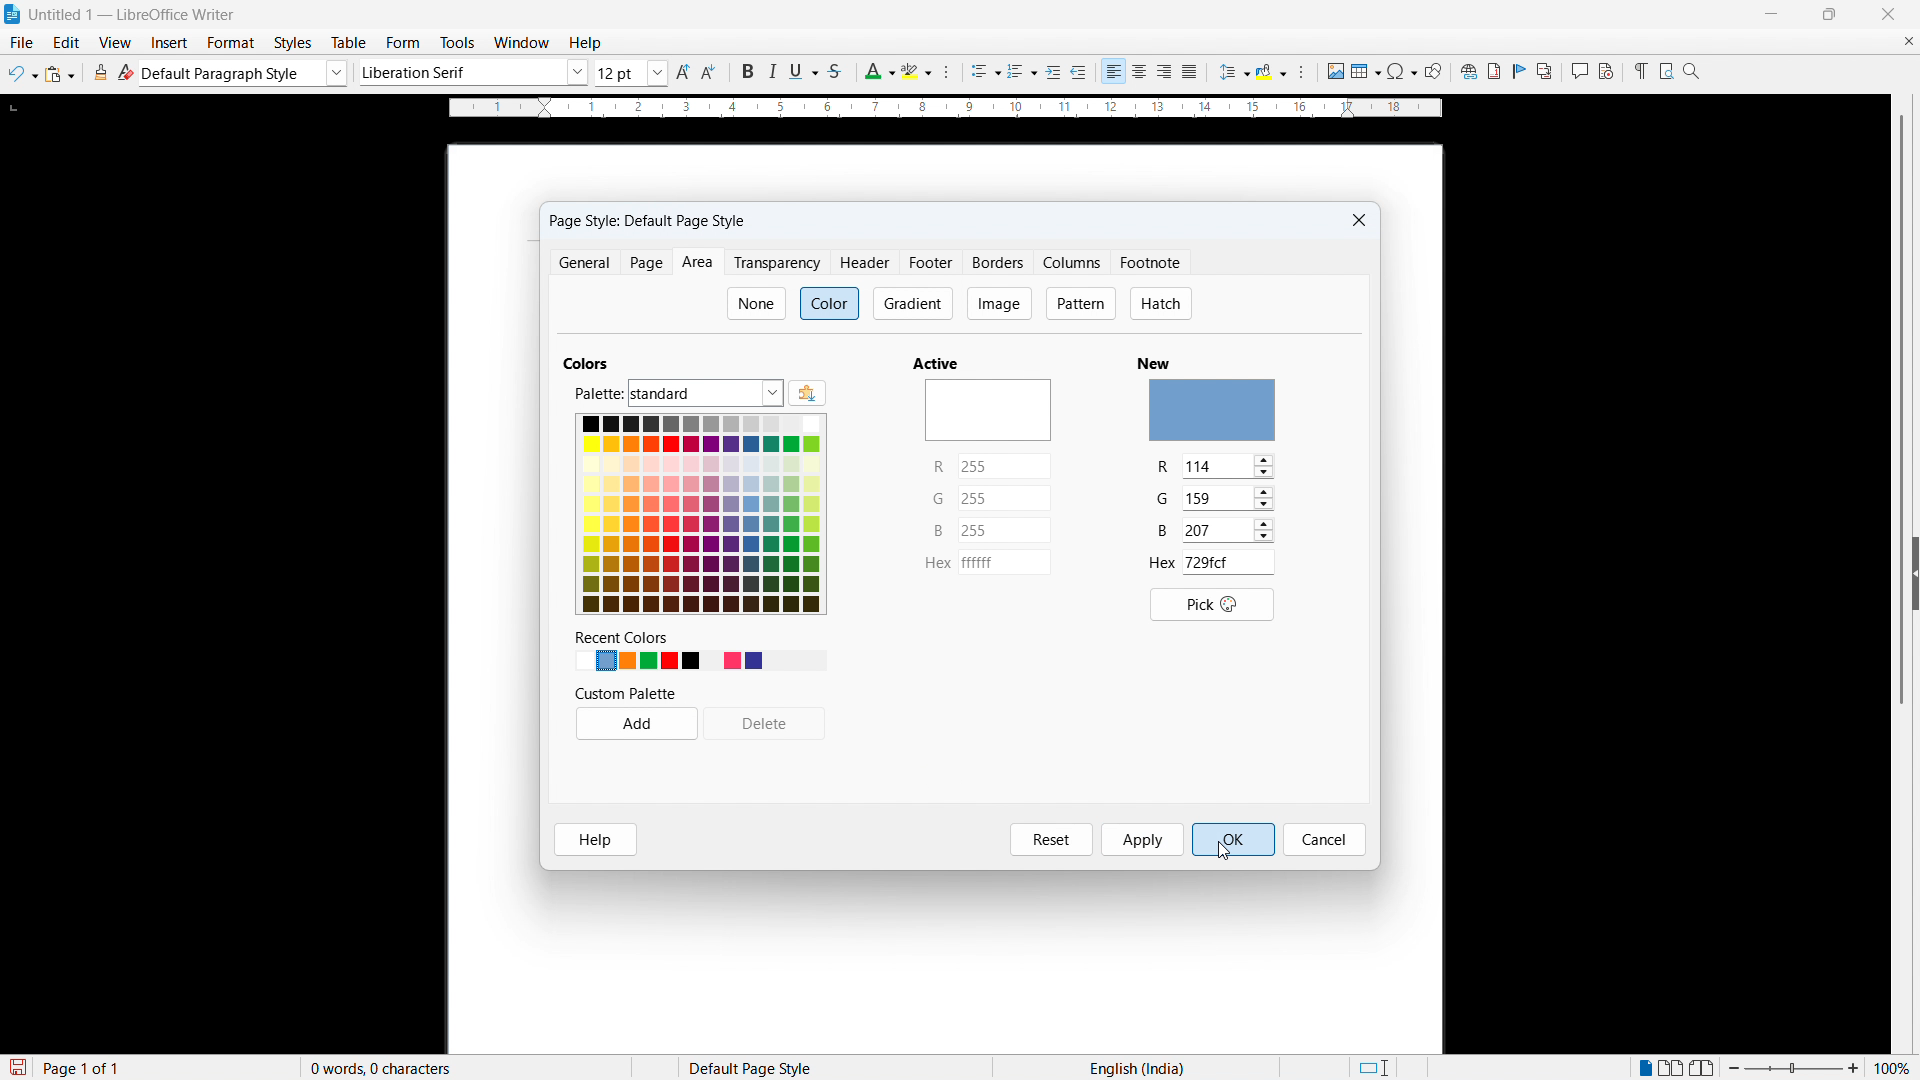 Image resolution: width=1920 pixels, height=1080 pixels. What do you see at coordinates (1372, 1068) in the screenshot?
I see `Standard selection ` at bounding box center [1372, 1068].